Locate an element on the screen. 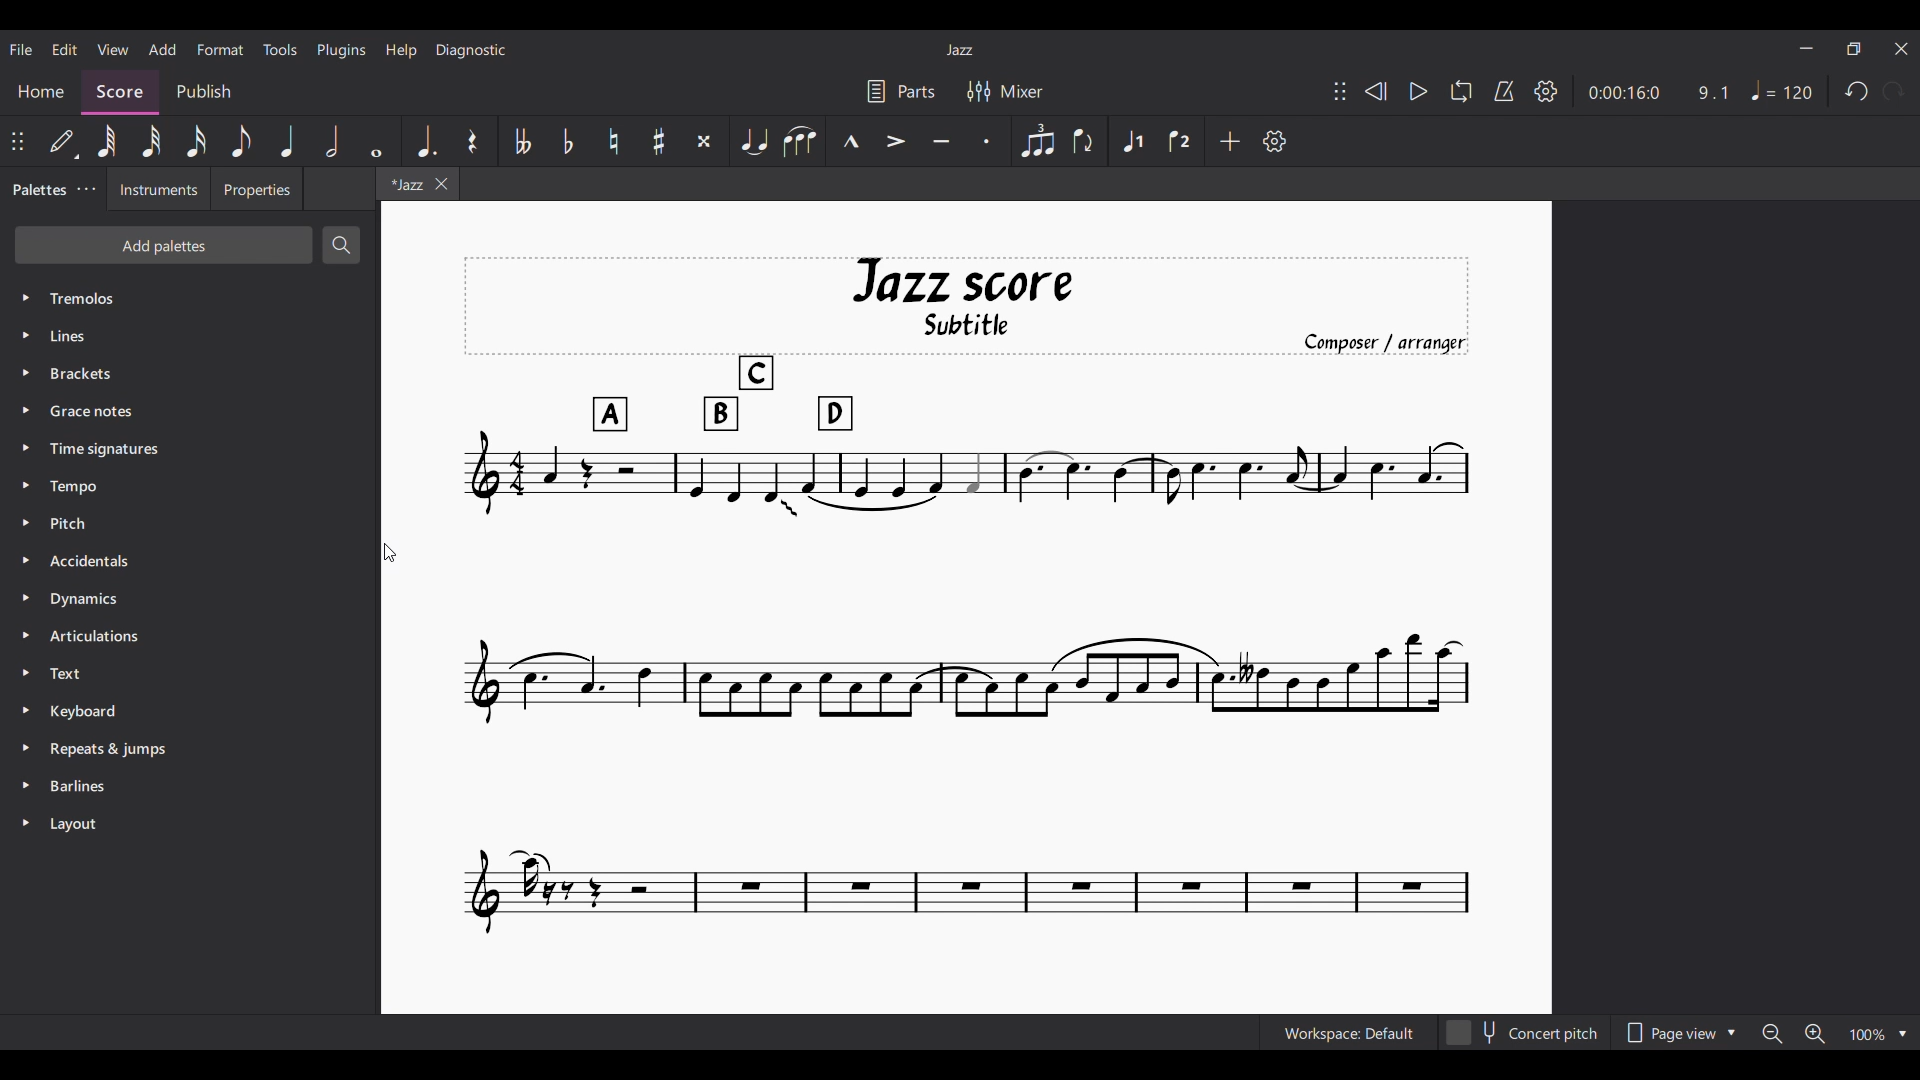 This screenshot has height=1080, width=1920. Current score is located at coordinates (656, 687).